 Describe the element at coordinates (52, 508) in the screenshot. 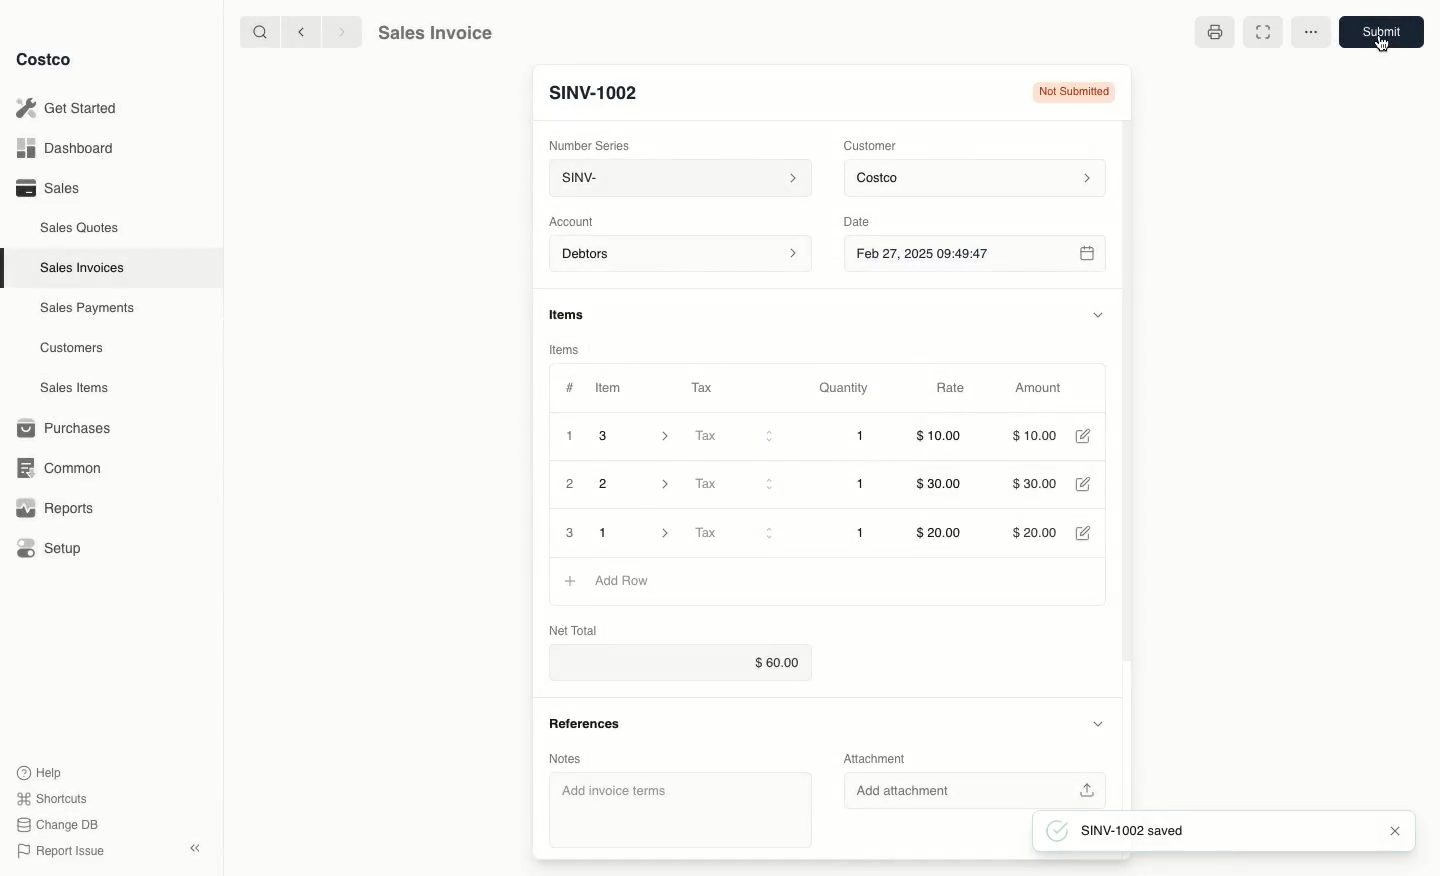

I see `Reports` at that location.